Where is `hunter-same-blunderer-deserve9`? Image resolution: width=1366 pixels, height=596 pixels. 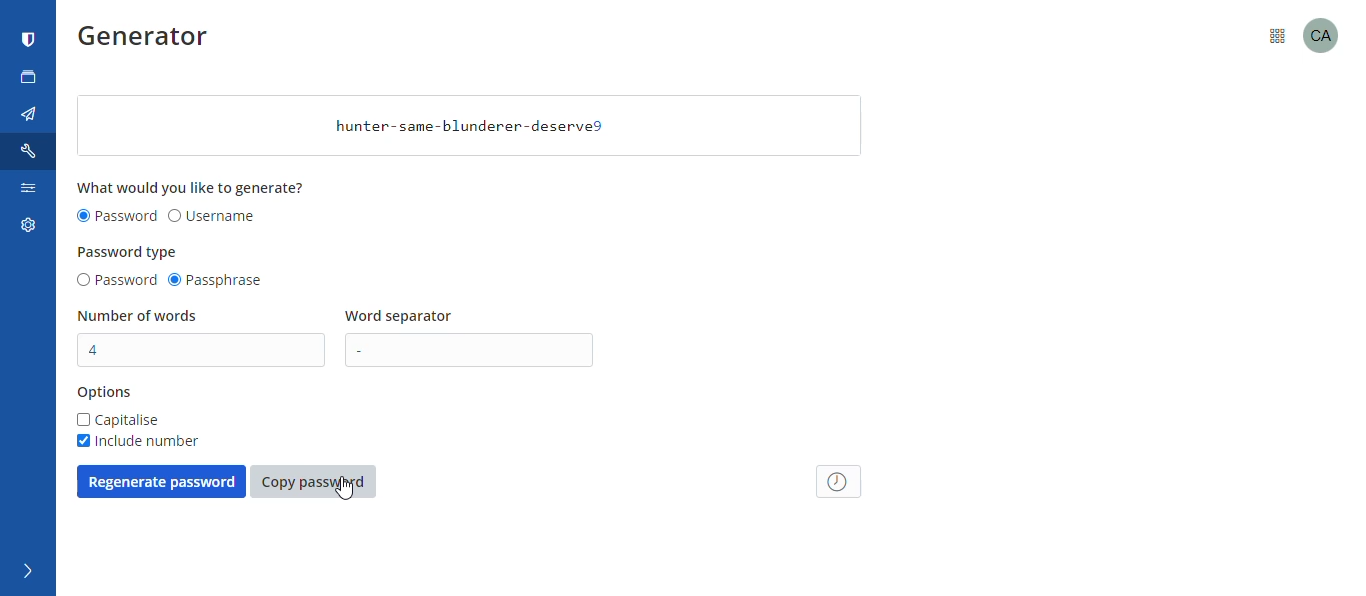
hunter-same-blunderer-deserve9 is located at coordinates (469, 126).